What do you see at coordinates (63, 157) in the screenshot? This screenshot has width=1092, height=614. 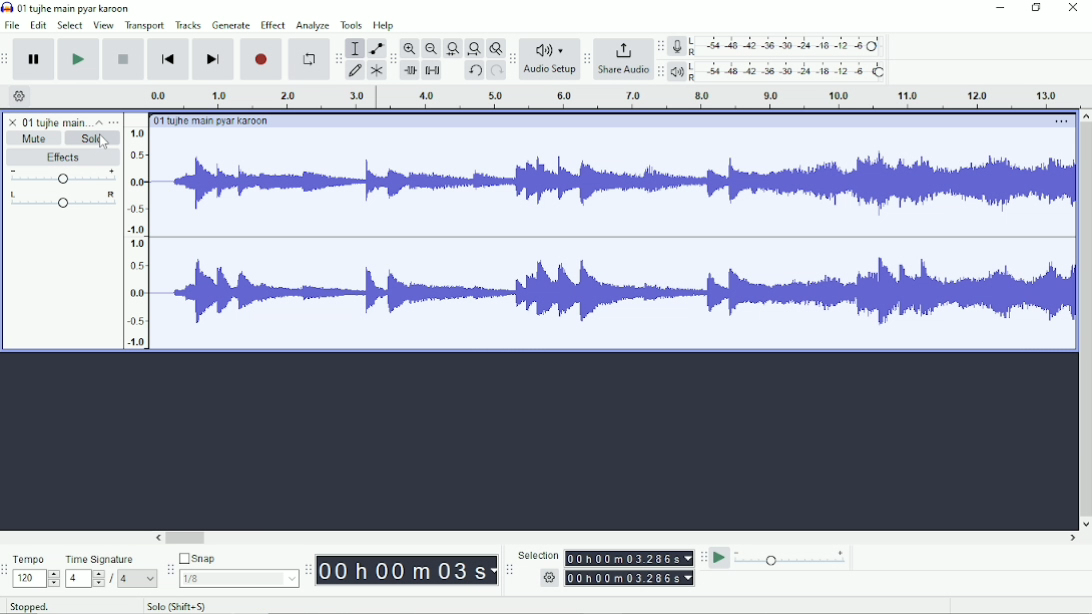 I see `Effects` at bounding box center [63, 157].